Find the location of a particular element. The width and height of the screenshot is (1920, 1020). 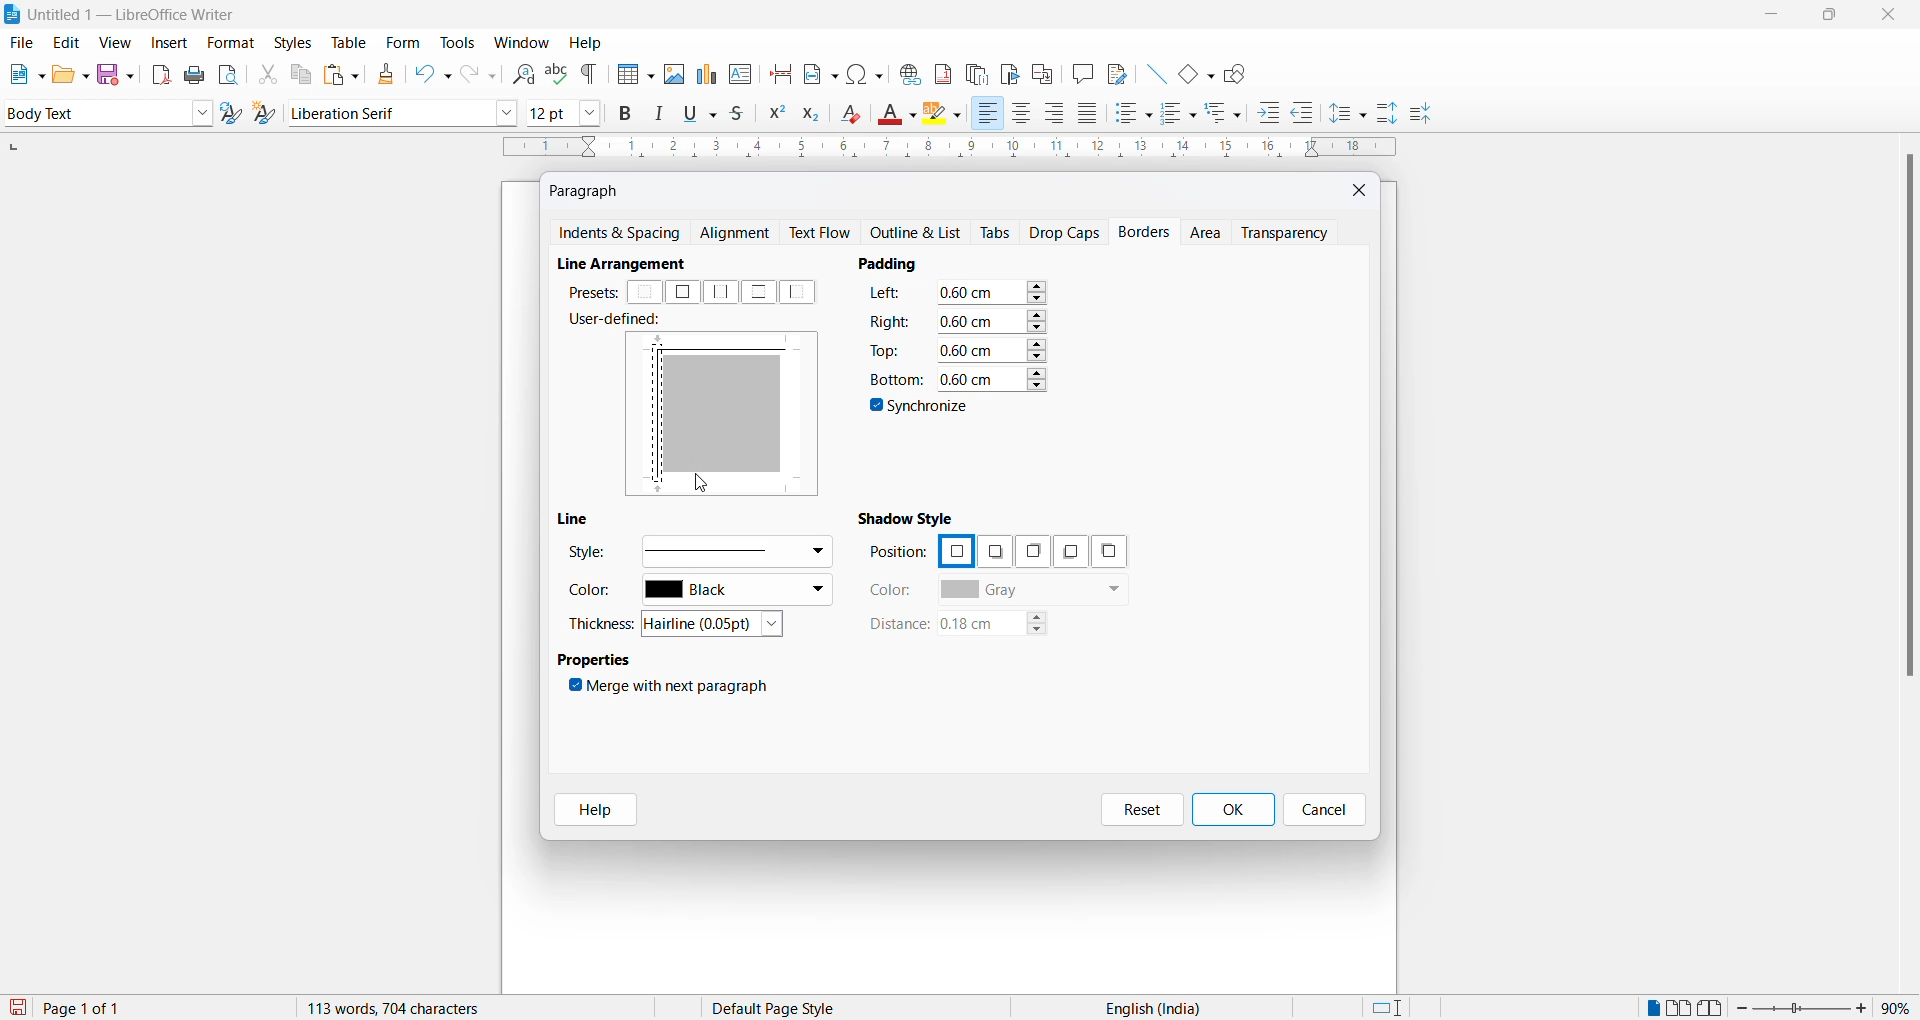

table is located at coordinates (349, 42).